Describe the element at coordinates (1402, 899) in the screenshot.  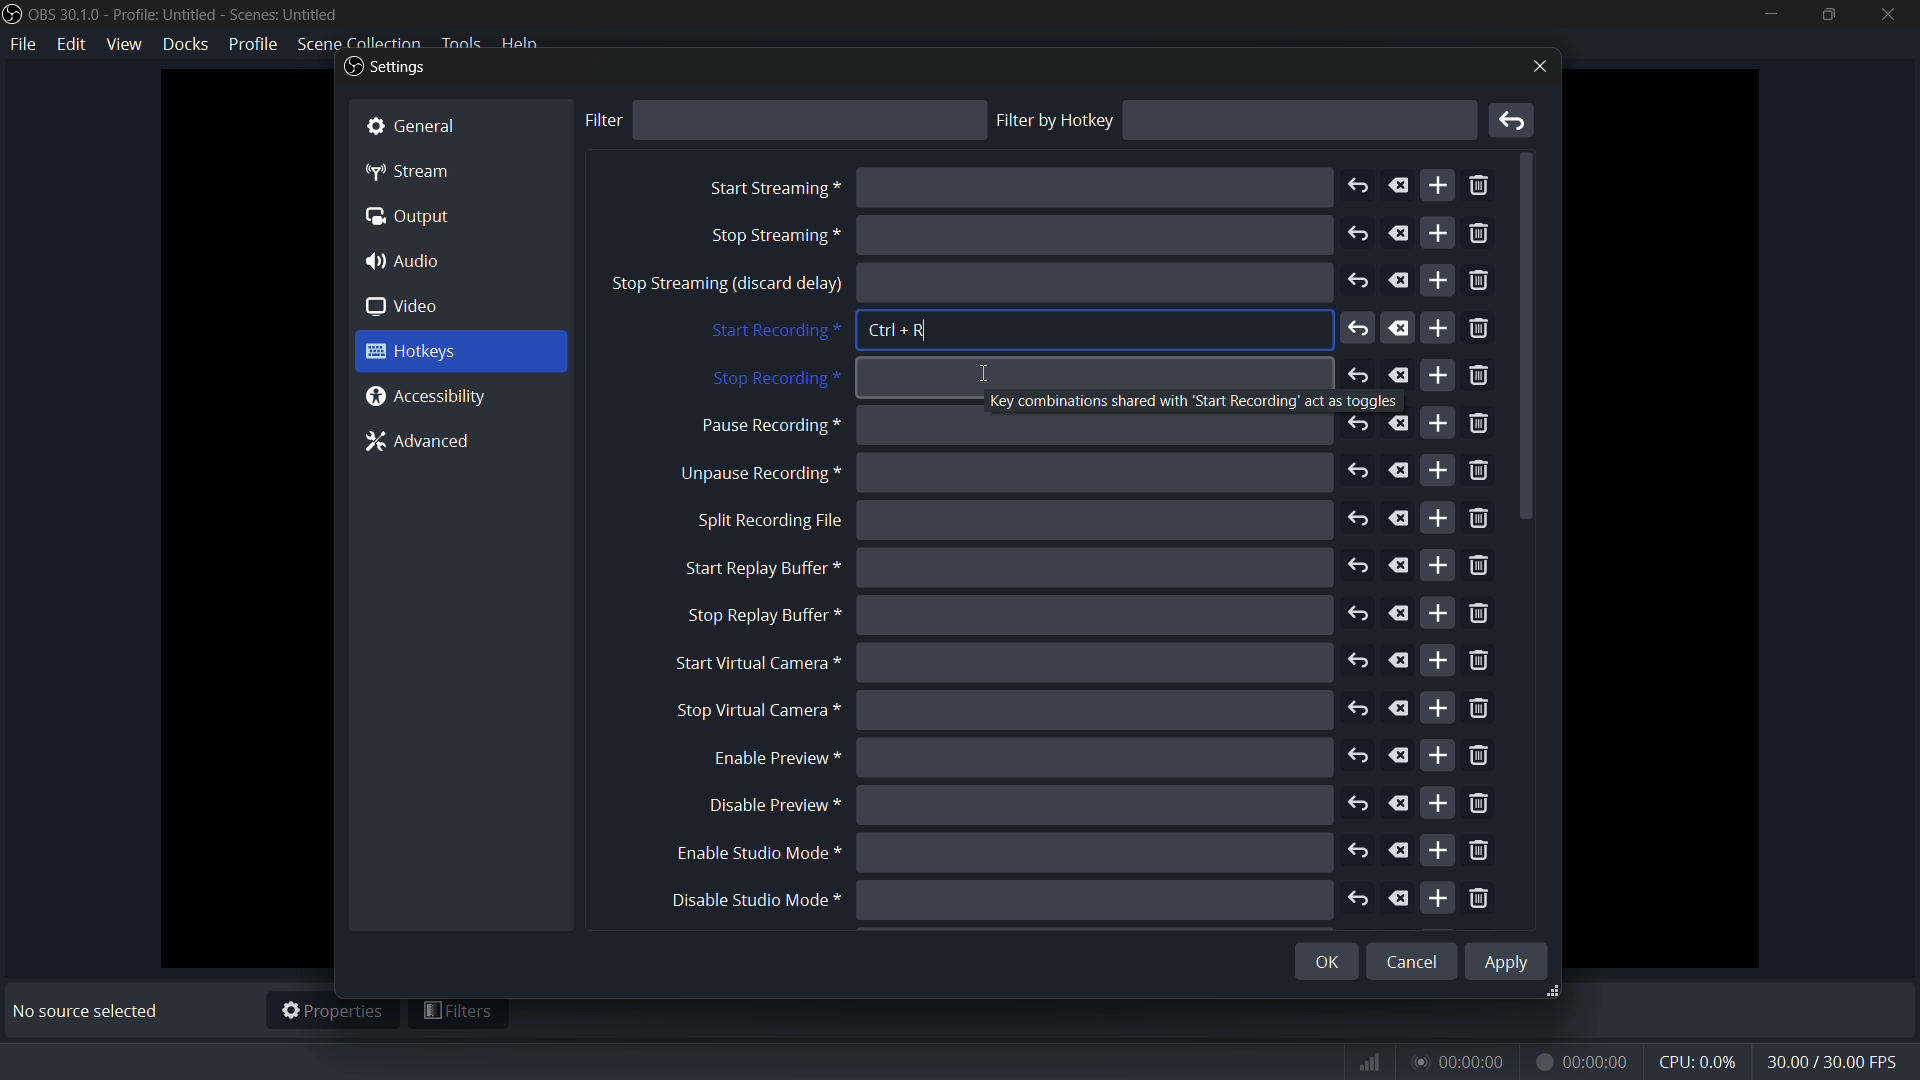
I see `delete` at that location.